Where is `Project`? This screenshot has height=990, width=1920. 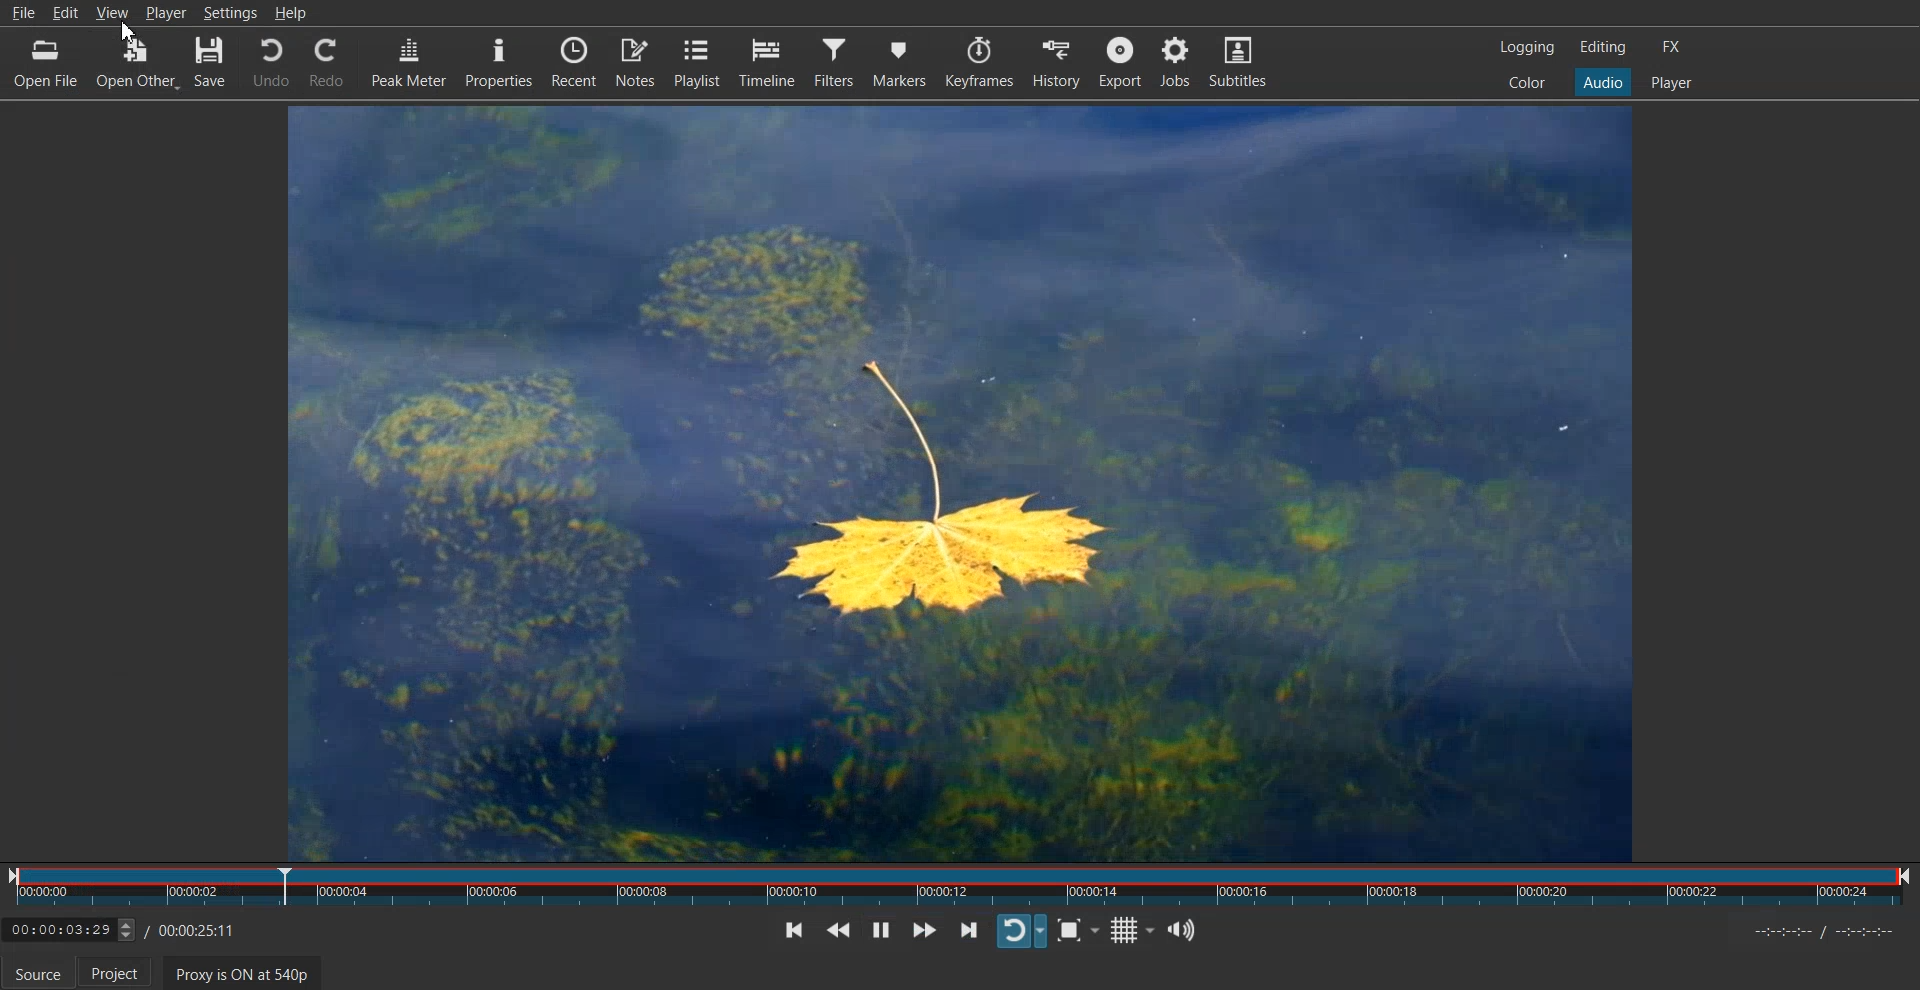 Project is located at coordinates (119, 972).